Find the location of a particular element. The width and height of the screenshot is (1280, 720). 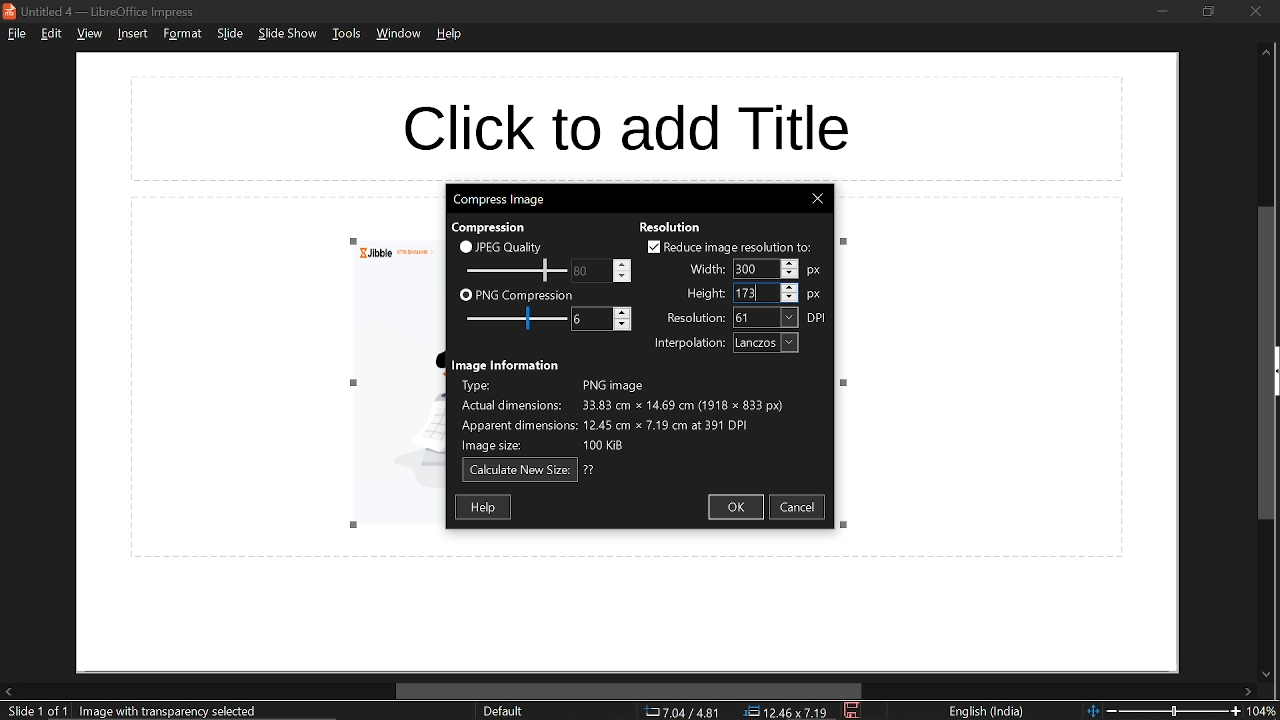

move left is located at coordinates (8, 692).